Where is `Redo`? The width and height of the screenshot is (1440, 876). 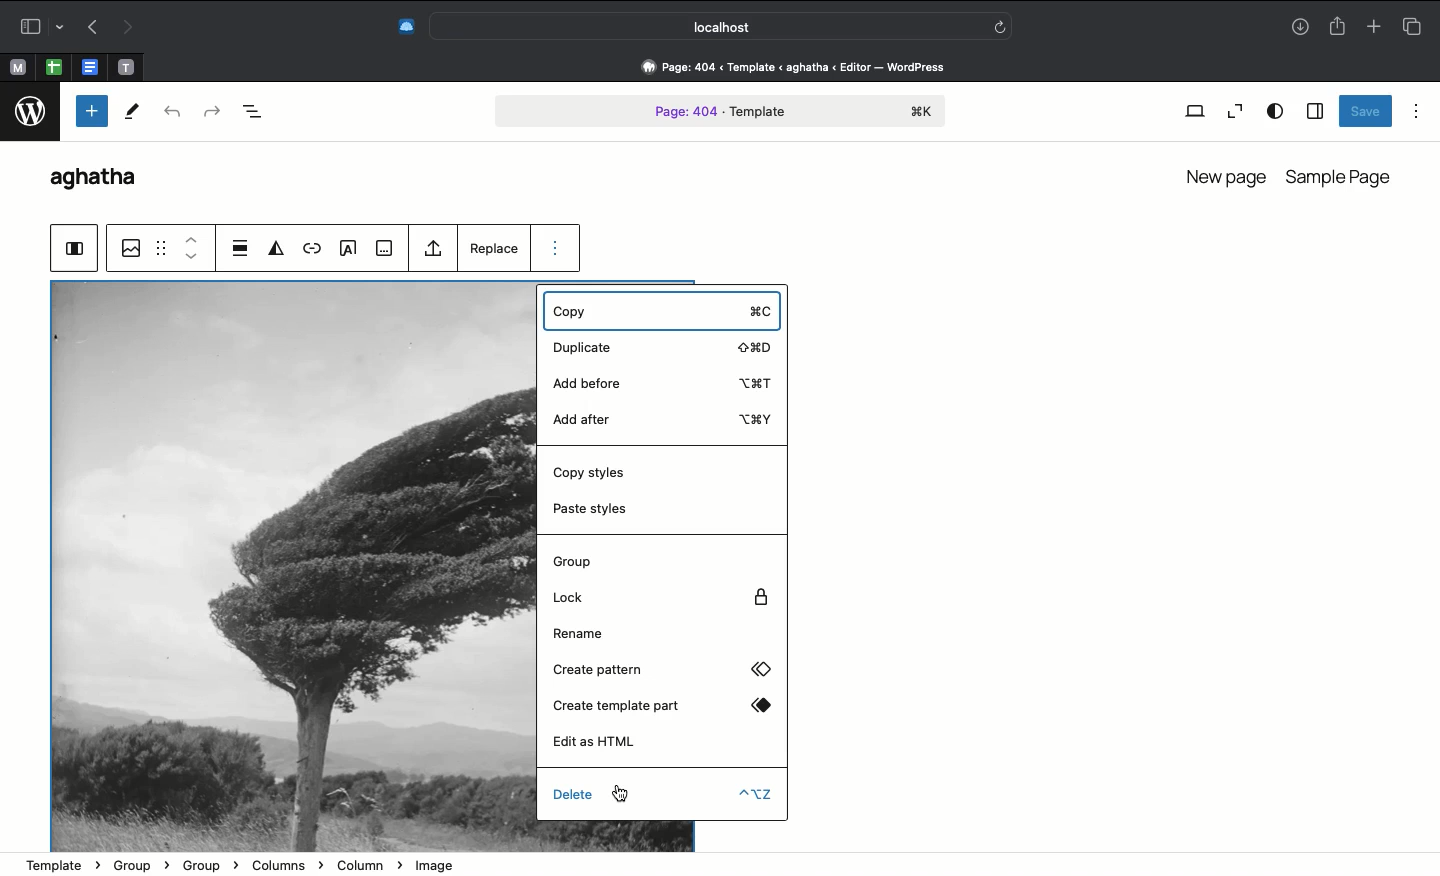 Redo is located at coordinates (125, 28).